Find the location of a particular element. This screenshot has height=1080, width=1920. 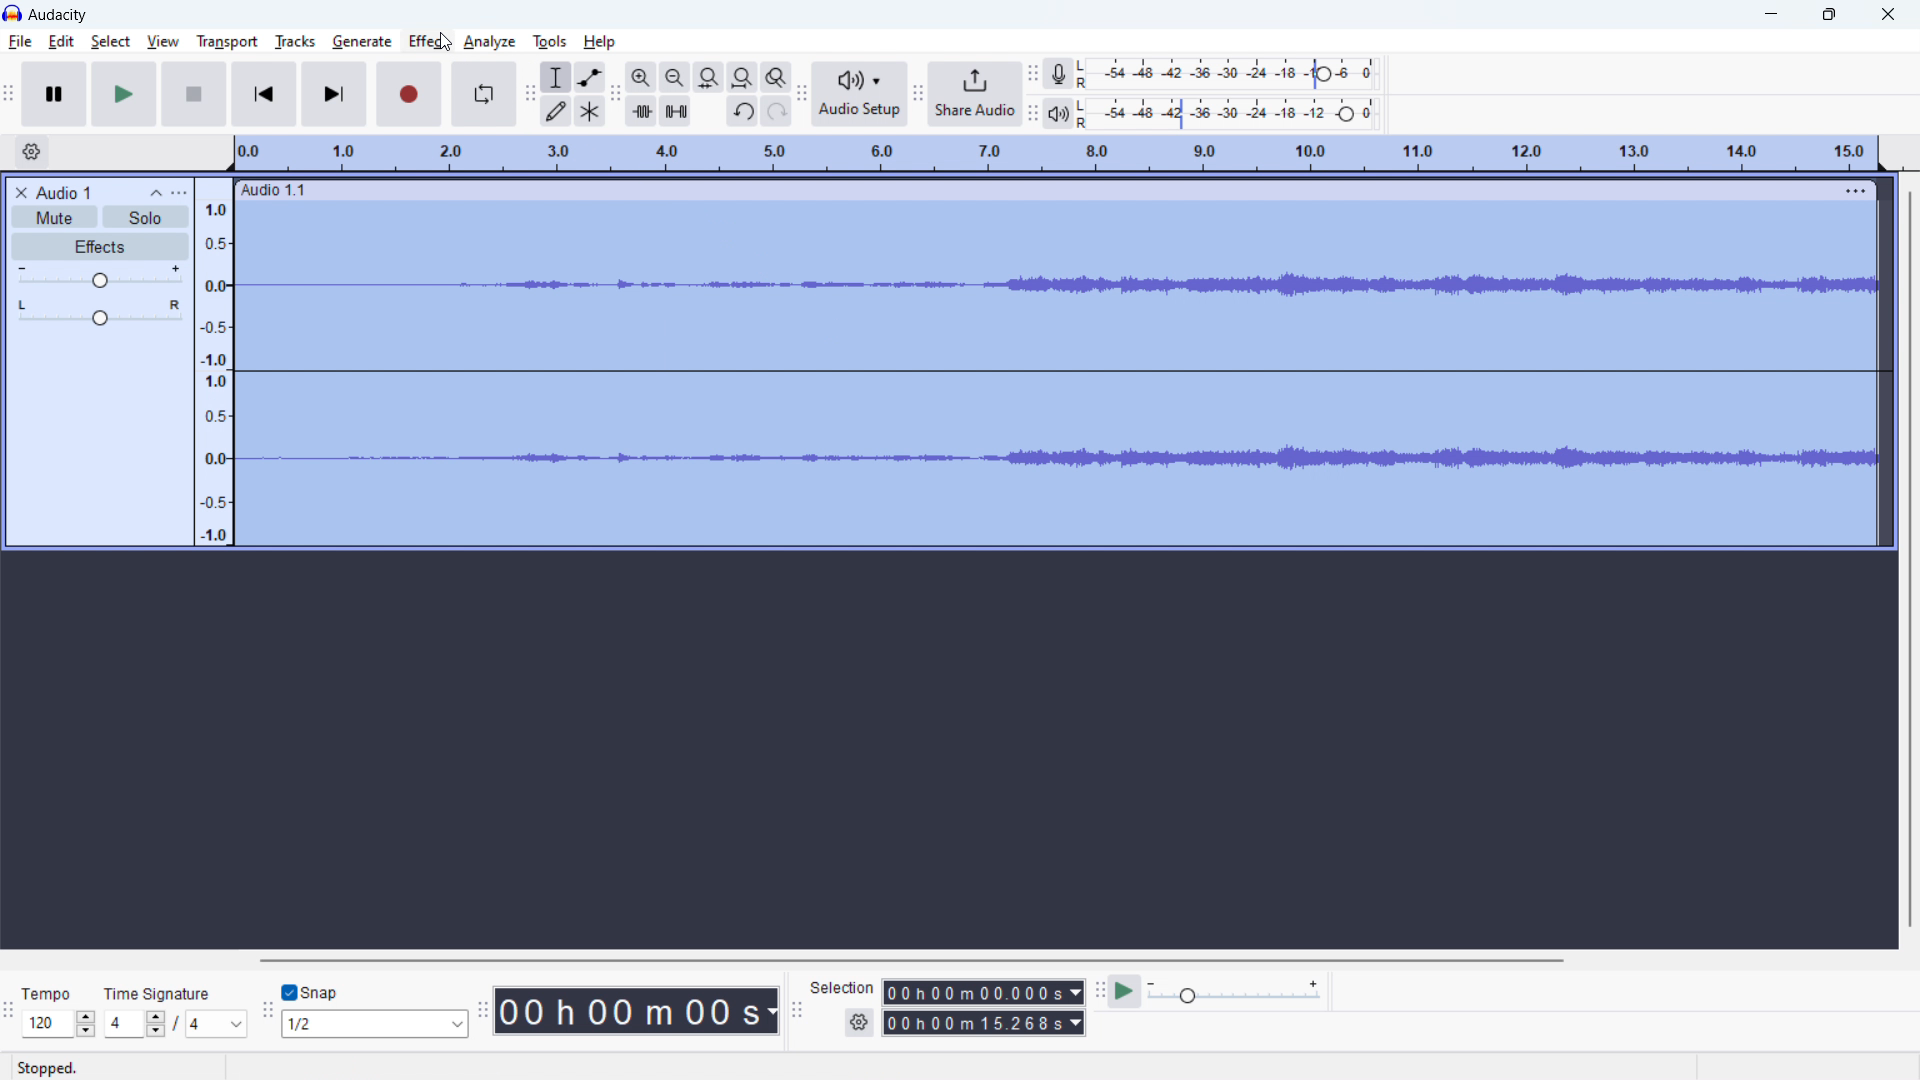

file is located at coordinates (21, 42).